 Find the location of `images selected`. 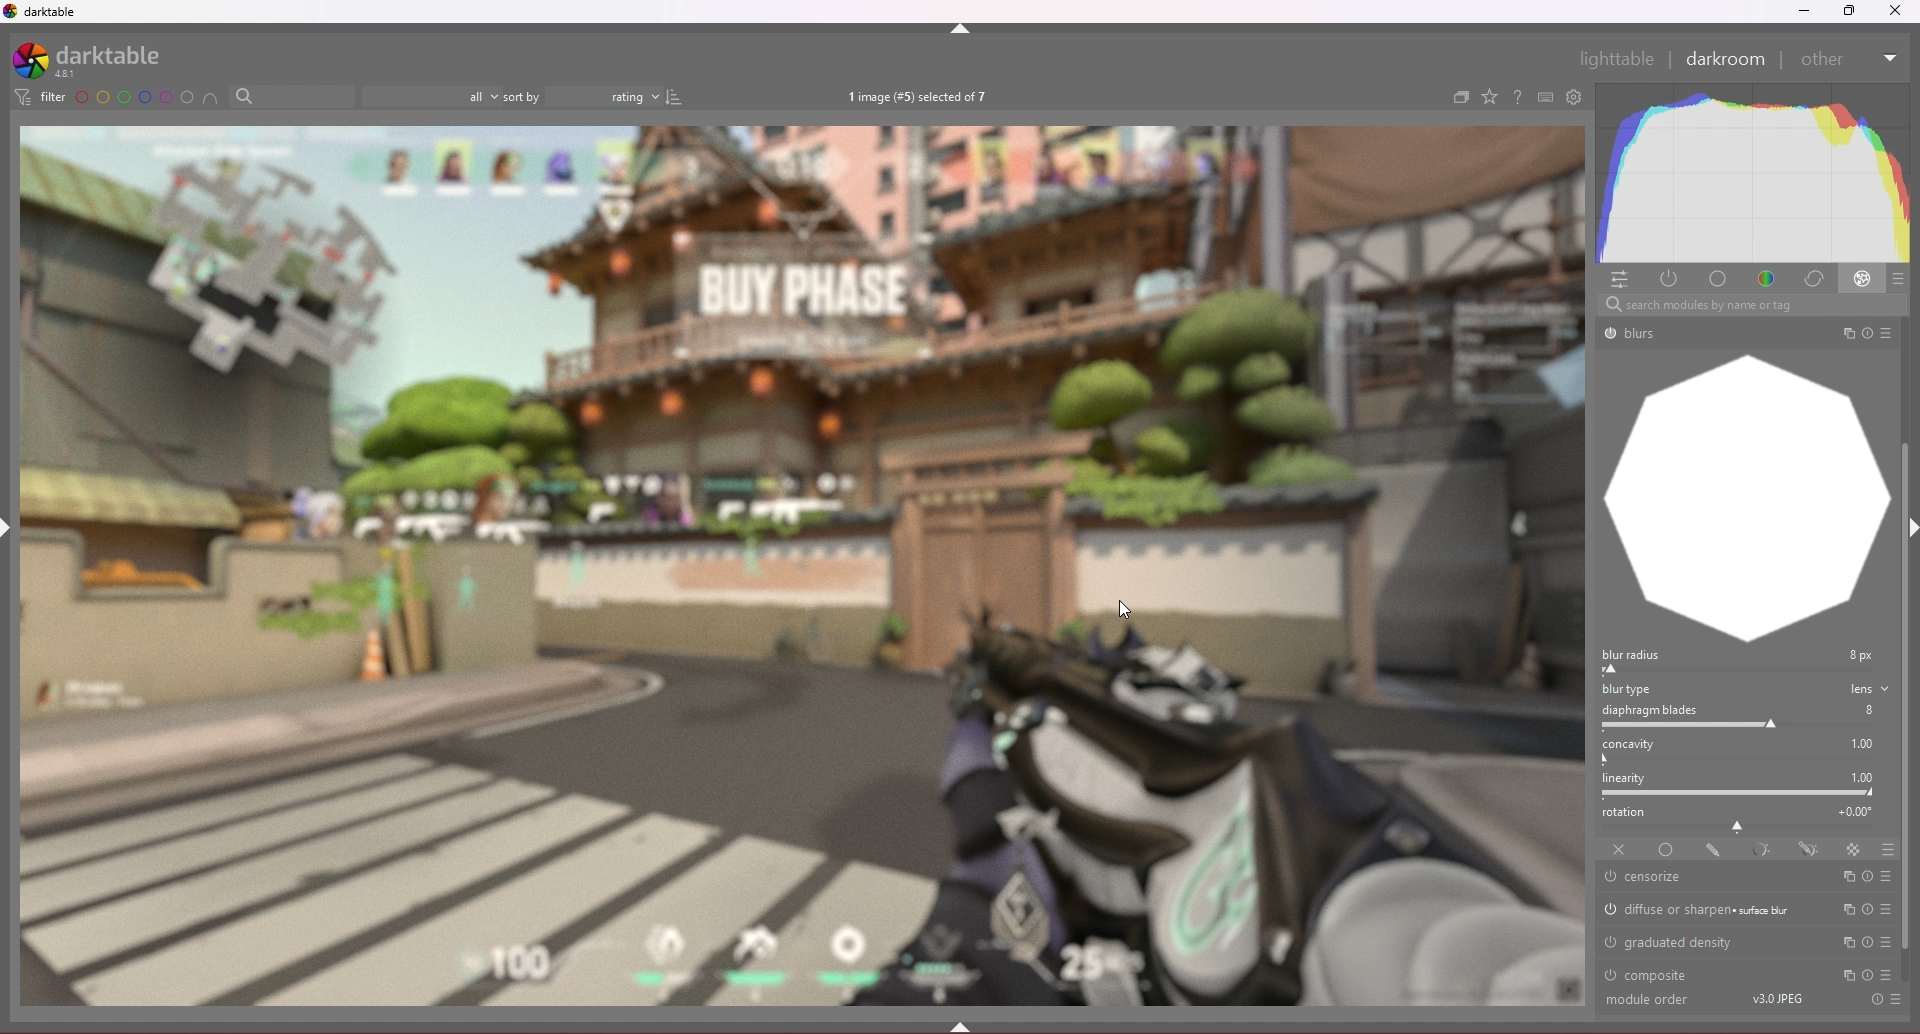

images selected is located at coordinates (920, 96).